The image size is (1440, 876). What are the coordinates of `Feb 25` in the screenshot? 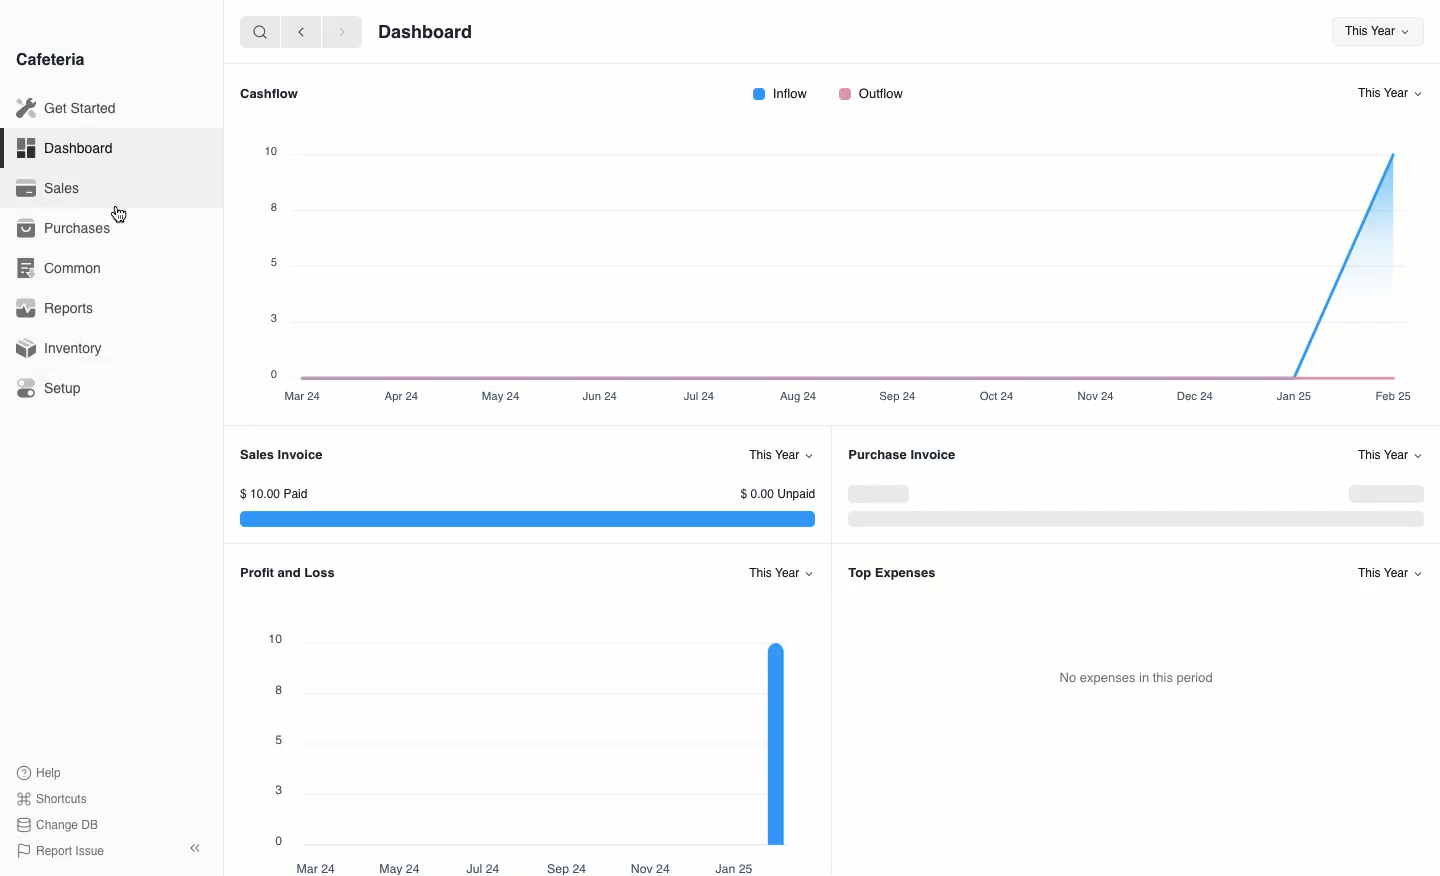 It's located at (1384, 395).